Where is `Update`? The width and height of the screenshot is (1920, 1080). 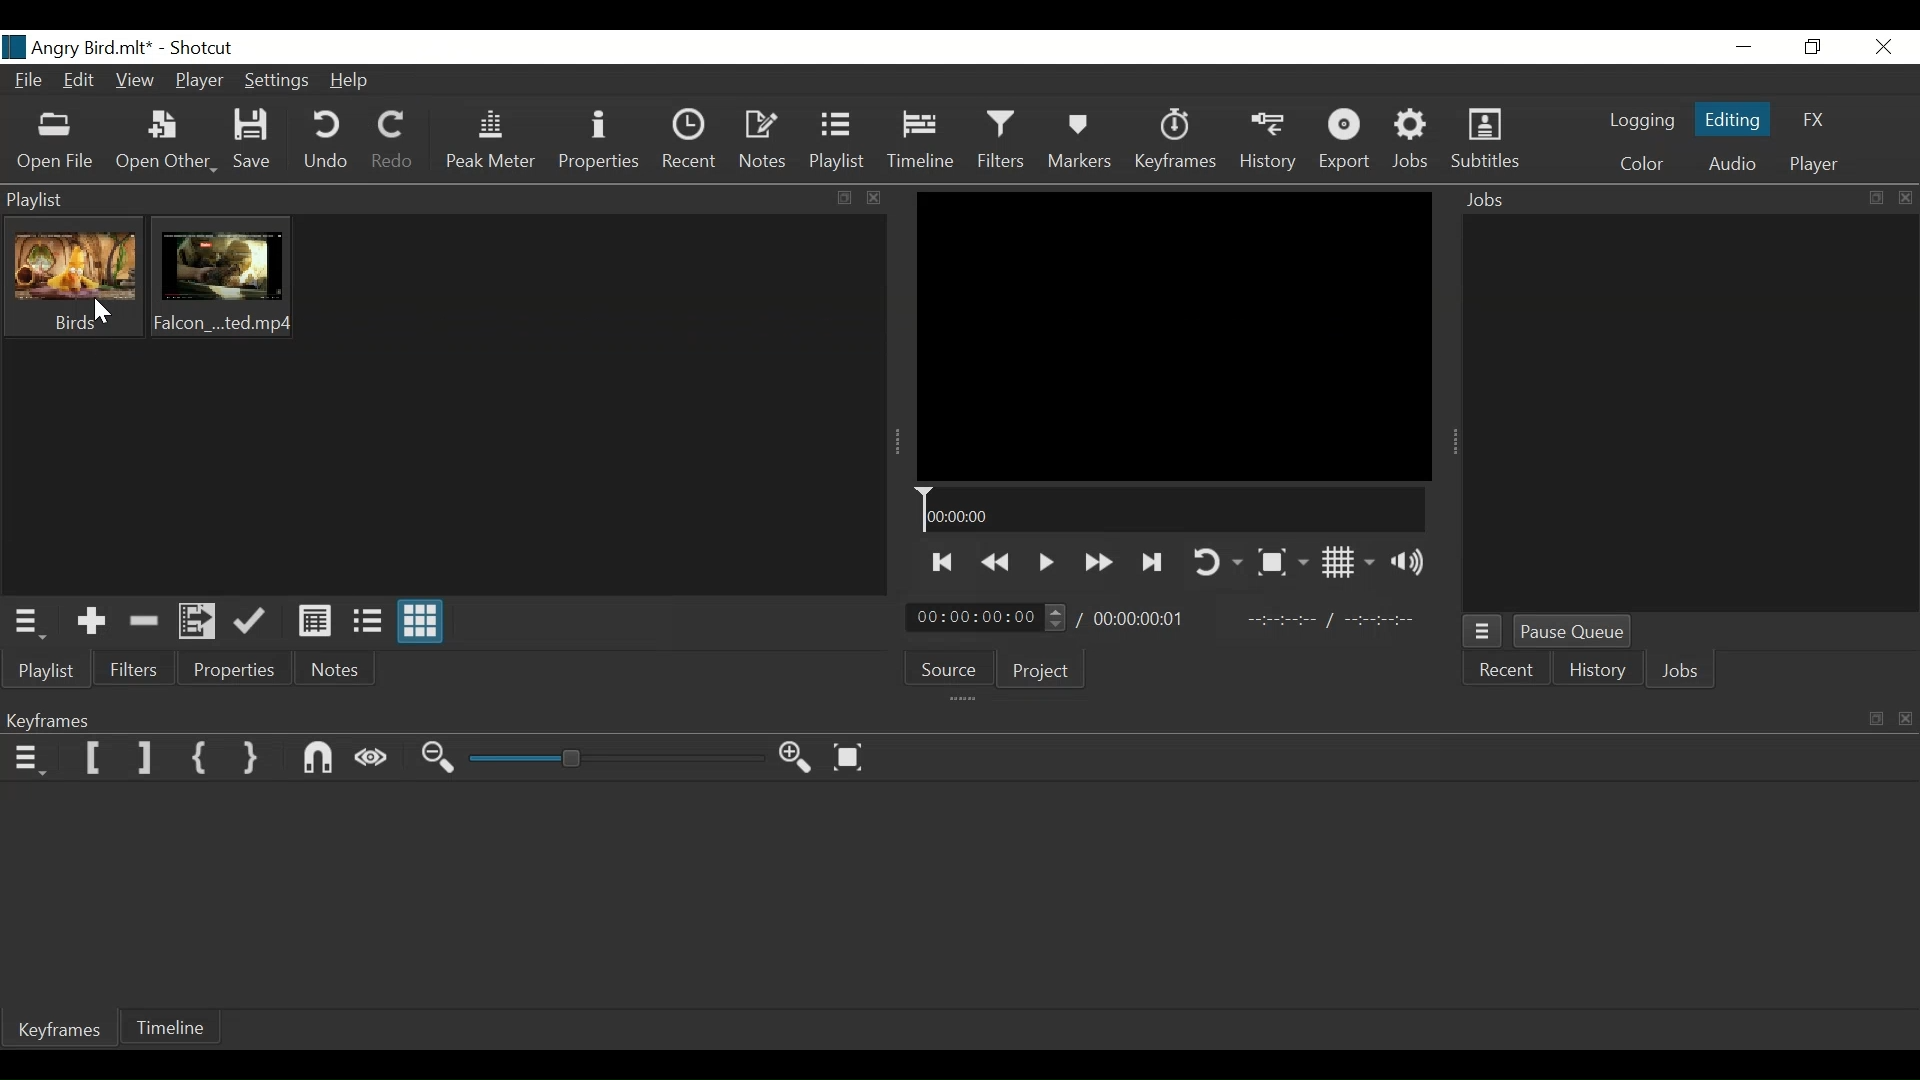
Update is located at coordinates (250, 620).